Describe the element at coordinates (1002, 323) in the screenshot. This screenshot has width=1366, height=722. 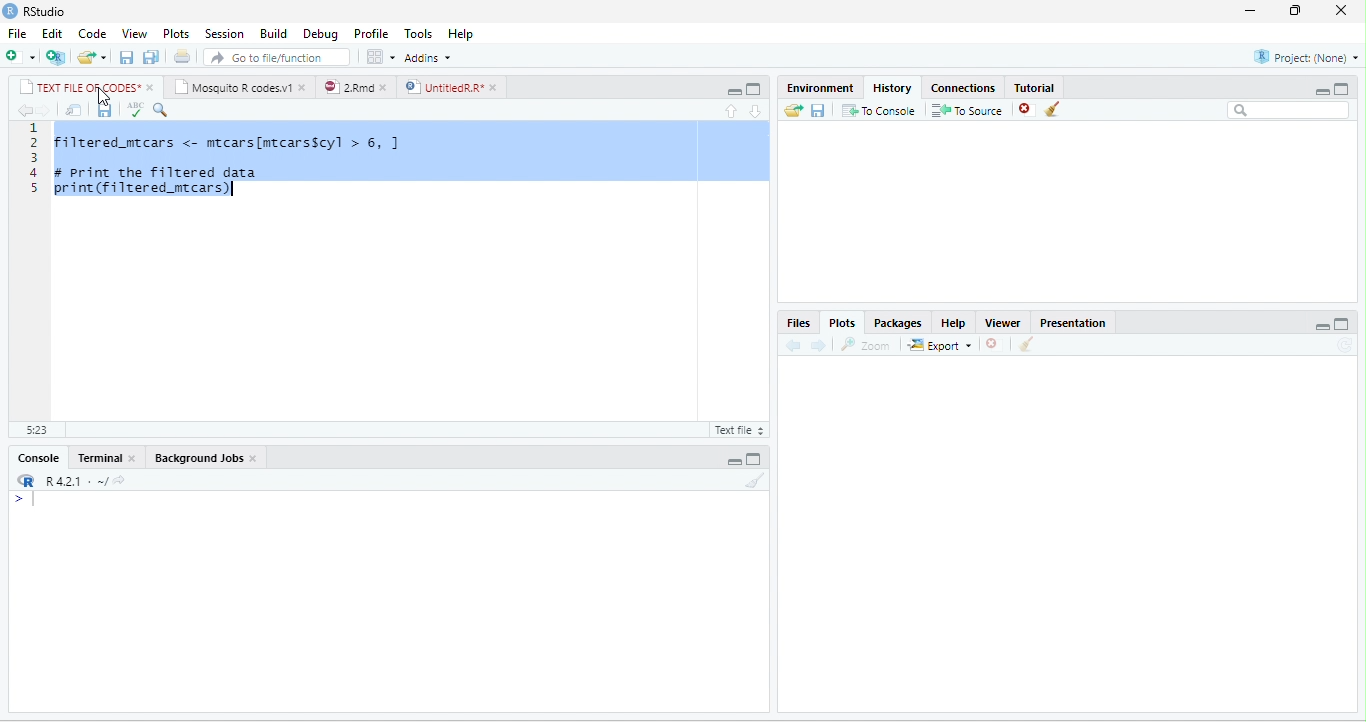
I see `Viewer` at that location.